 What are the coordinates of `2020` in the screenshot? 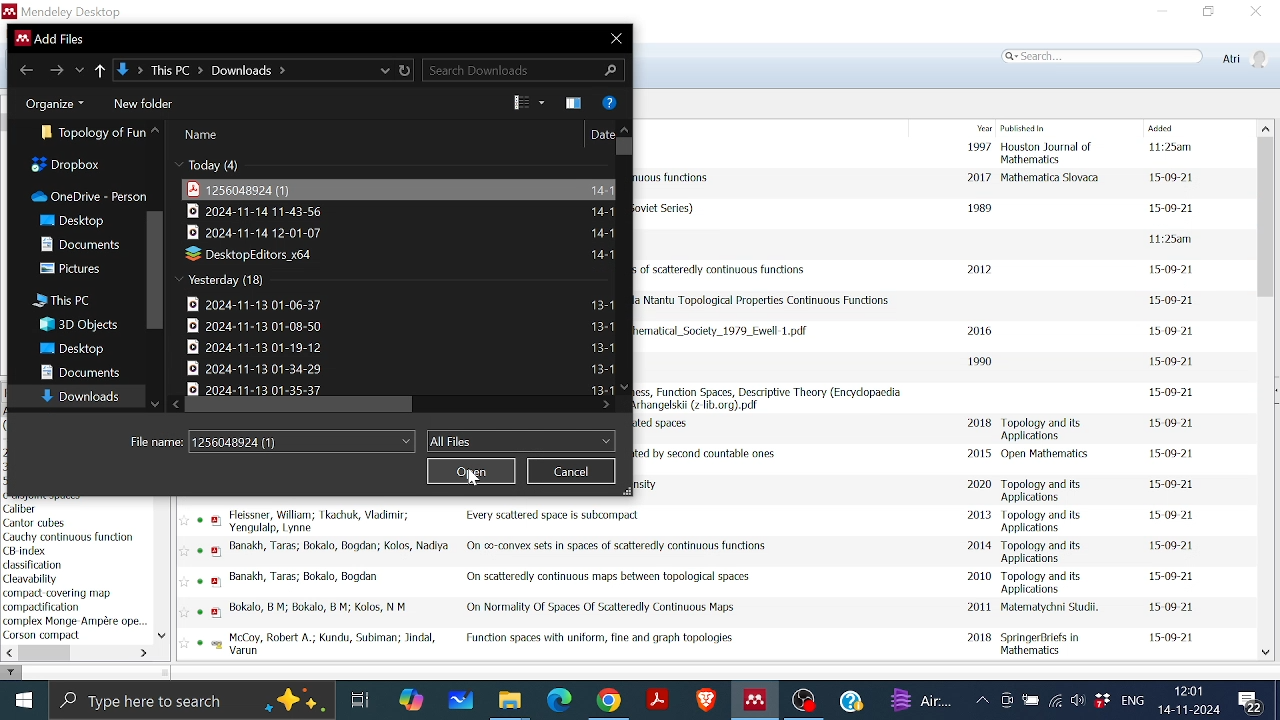 It's located at (979, 486).